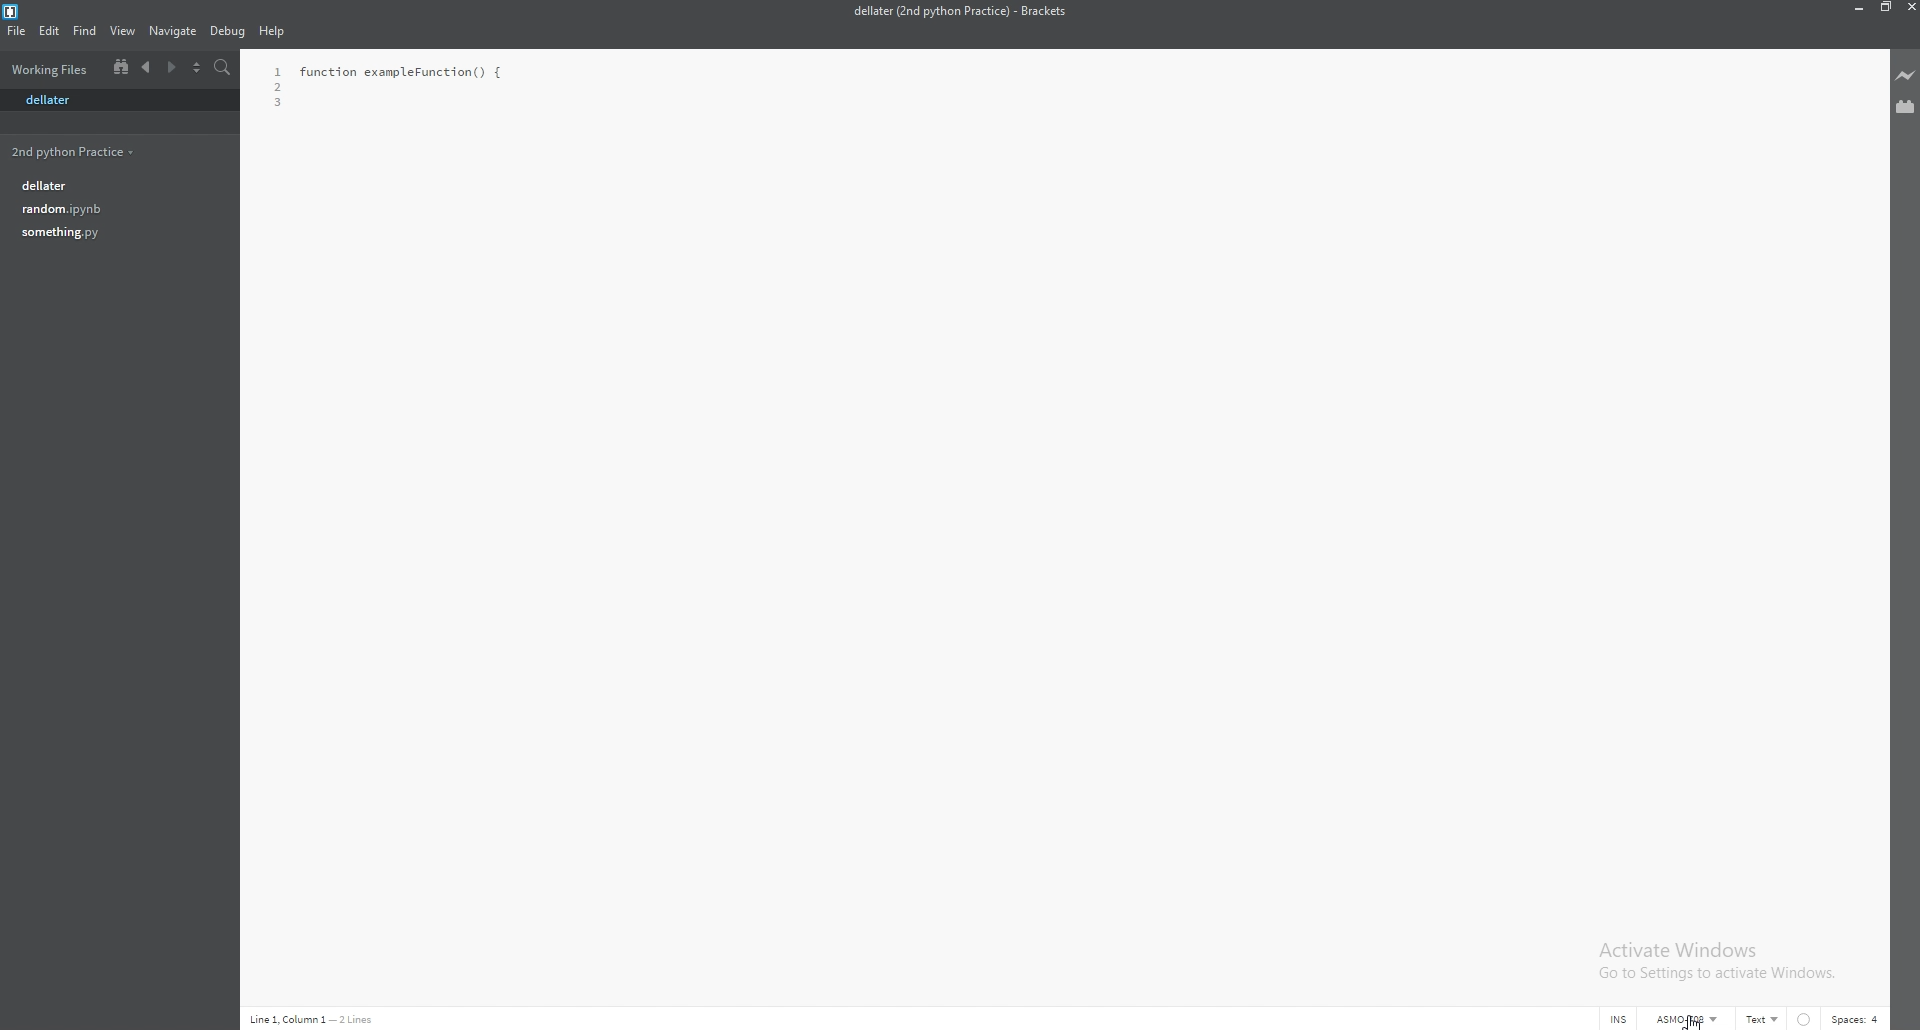 The image size is (1920, 1030). What do you see at coordinates (15, 12) in the screenshot?
I see `bracket logo` at bounding box center [15, 12].